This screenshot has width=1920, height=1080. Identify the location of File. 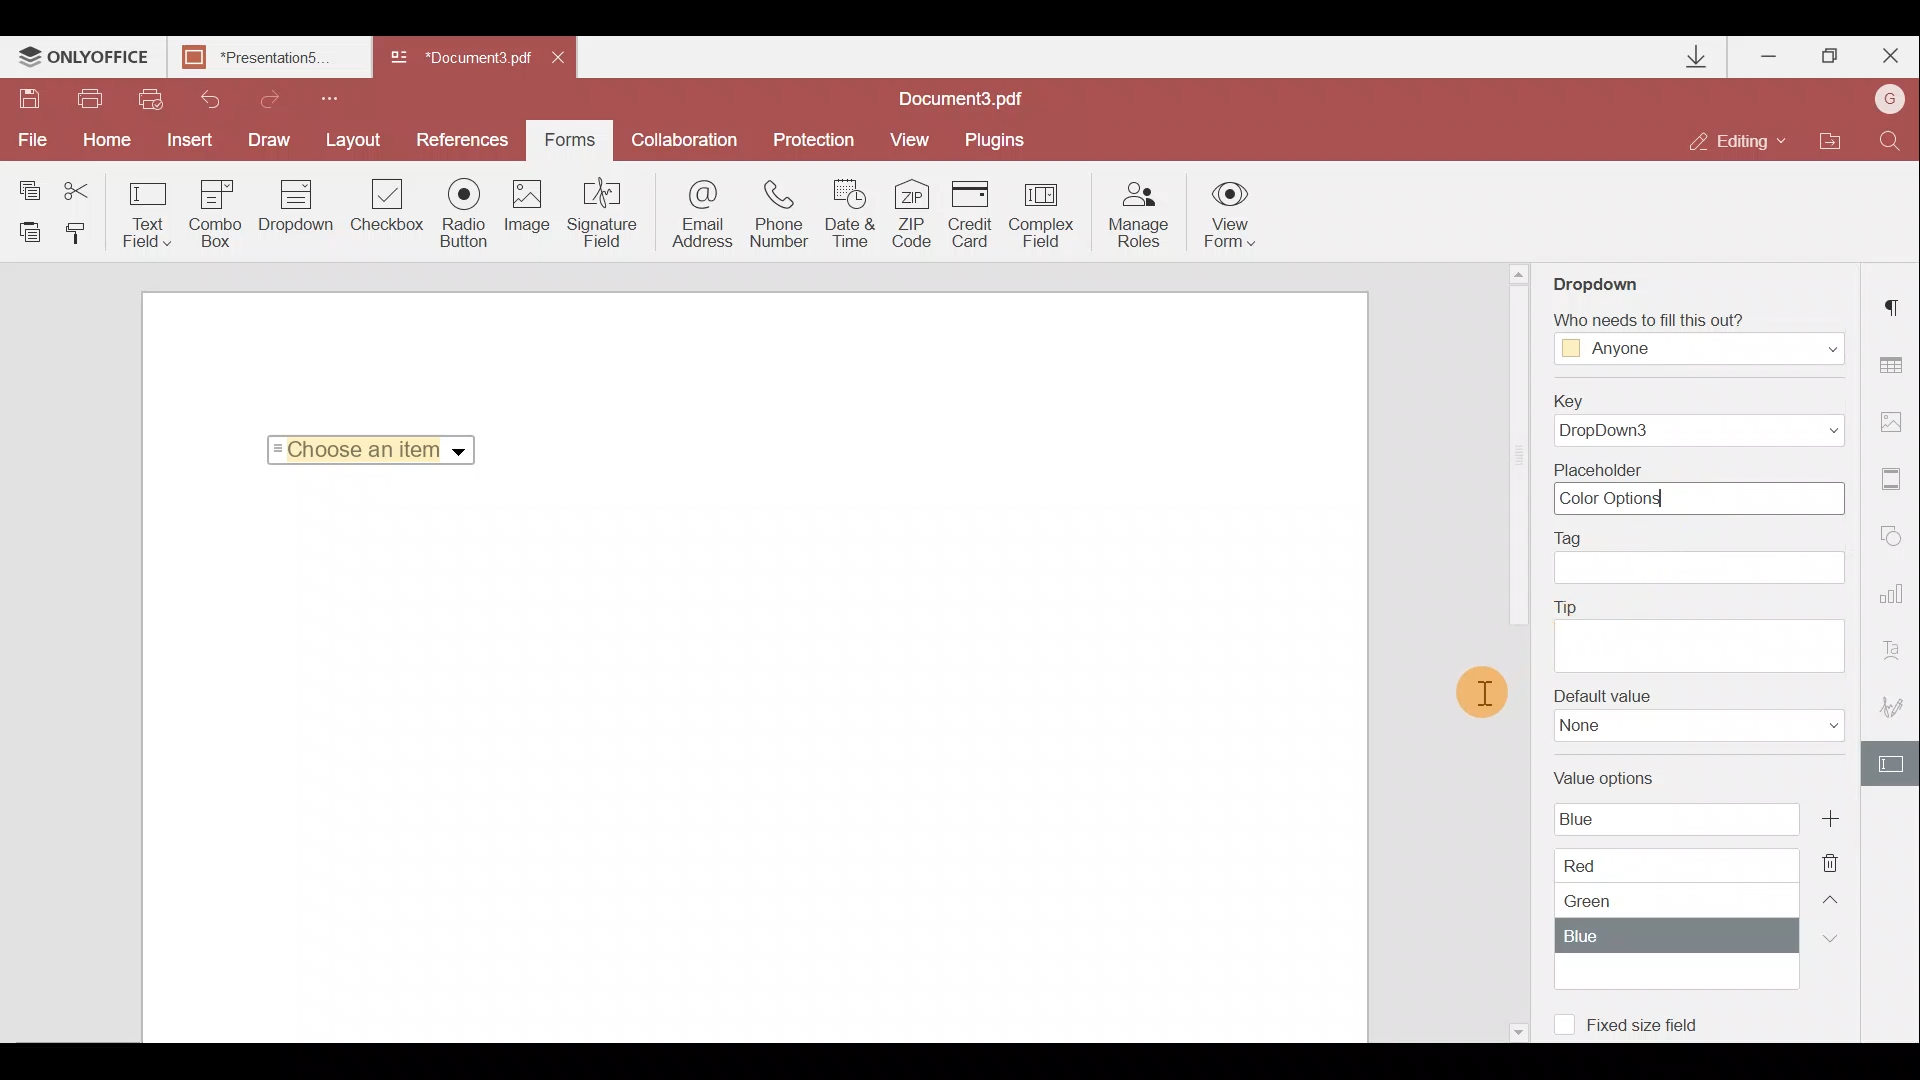
(34, 142).